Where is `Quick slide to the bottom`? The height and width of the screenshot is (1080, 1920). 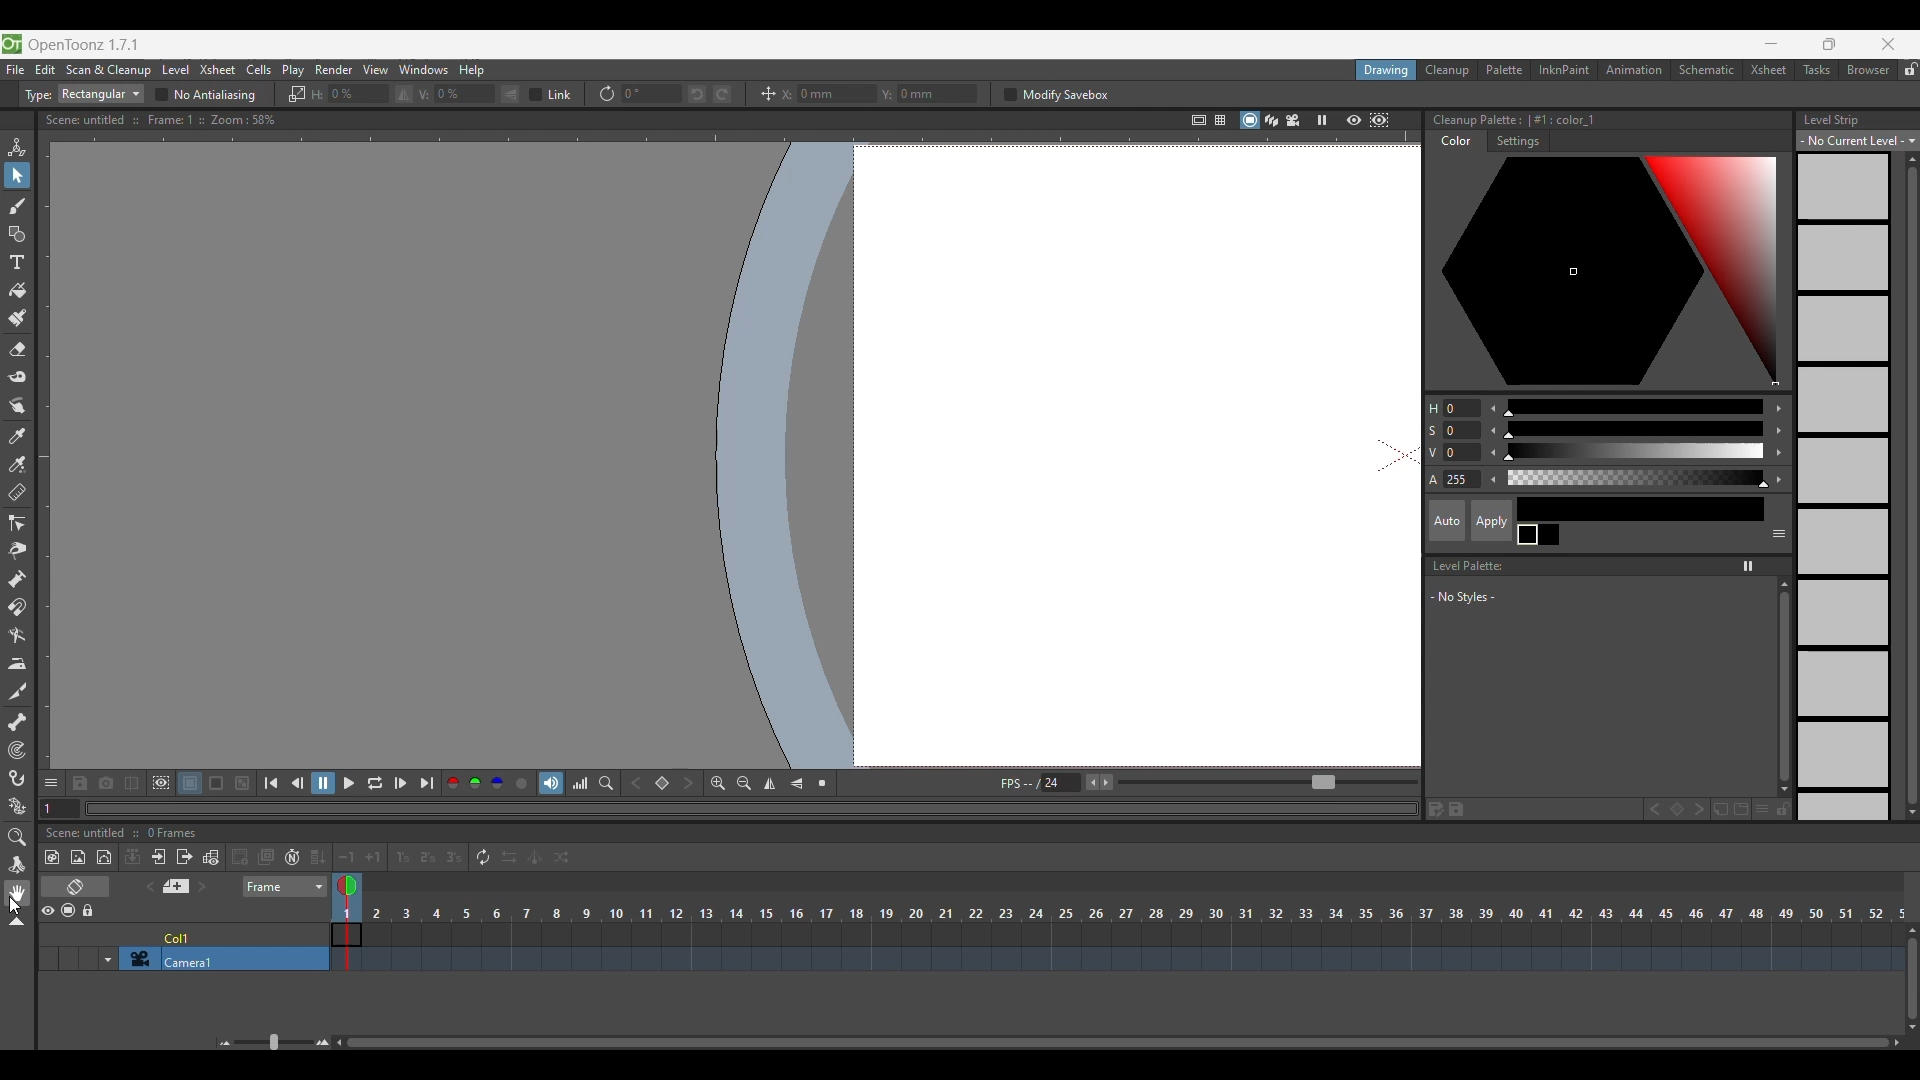
Quick slide to the bottom is located at coordinates (1785, 790).